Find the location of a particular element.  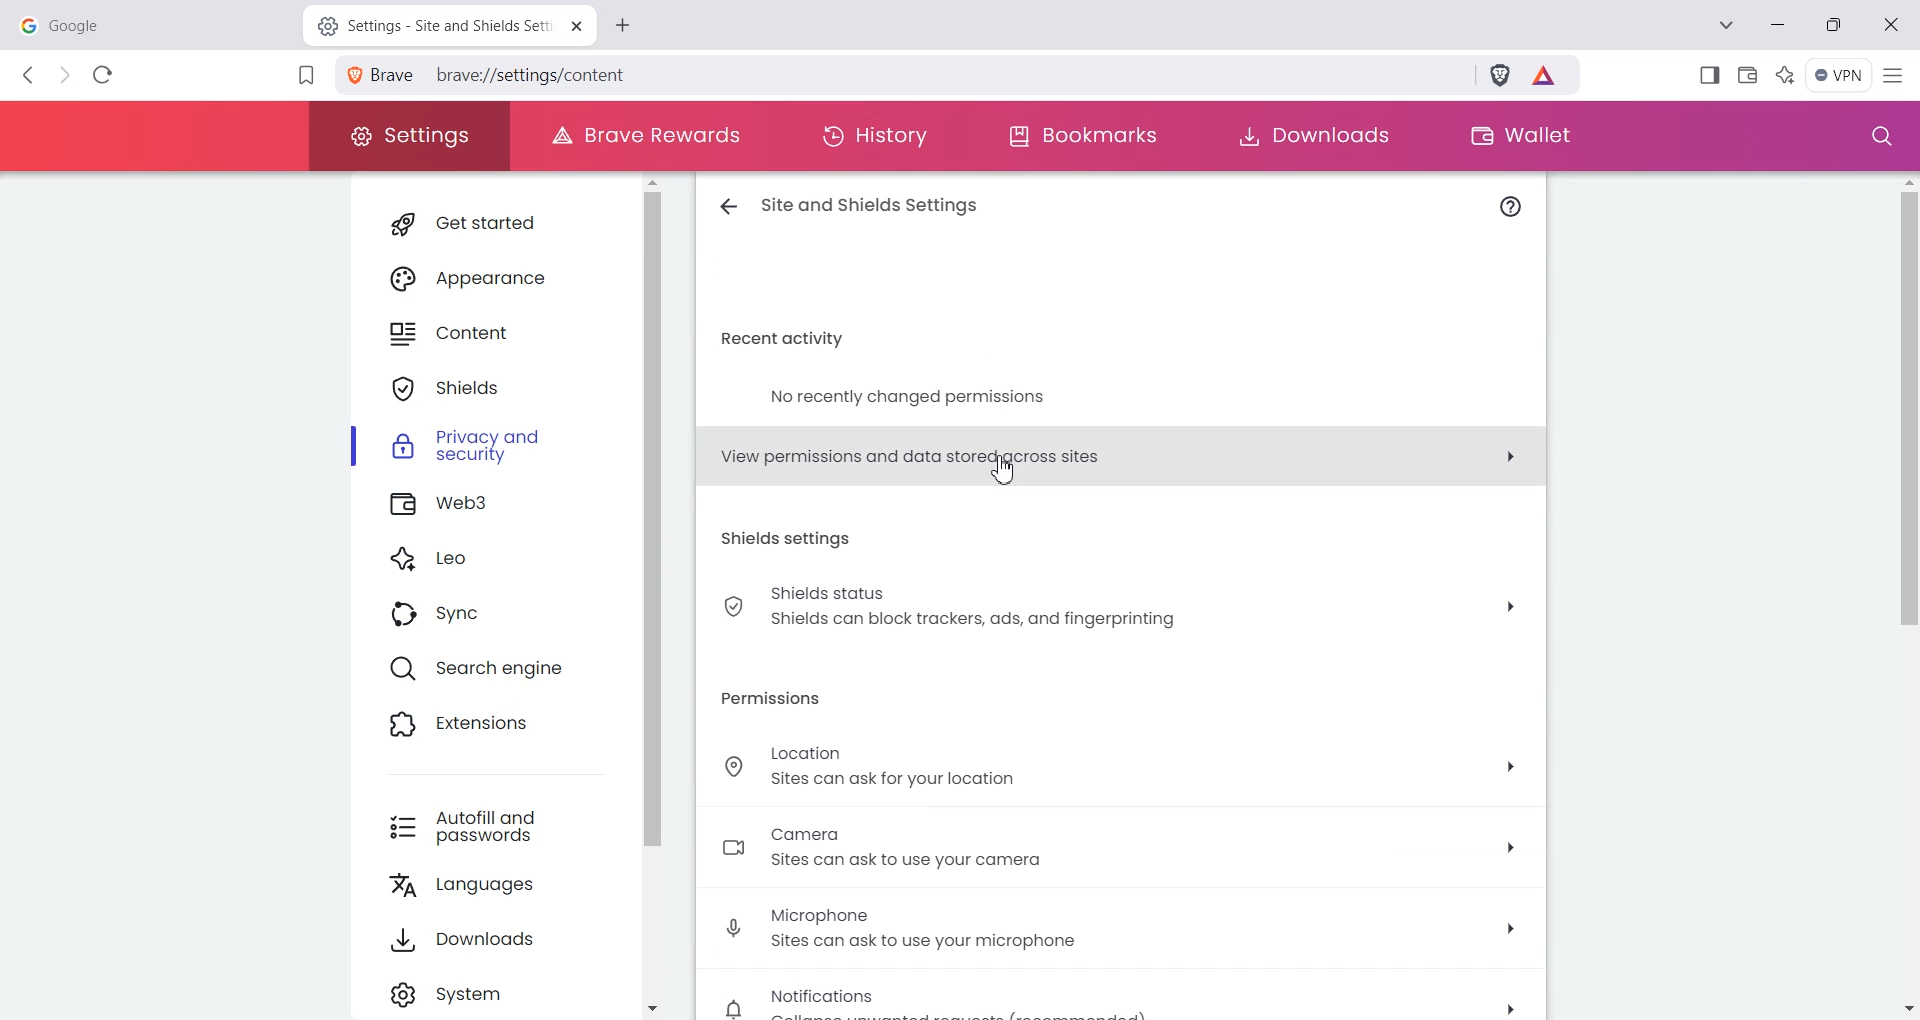

permissions is located at coordinates (776, 698).